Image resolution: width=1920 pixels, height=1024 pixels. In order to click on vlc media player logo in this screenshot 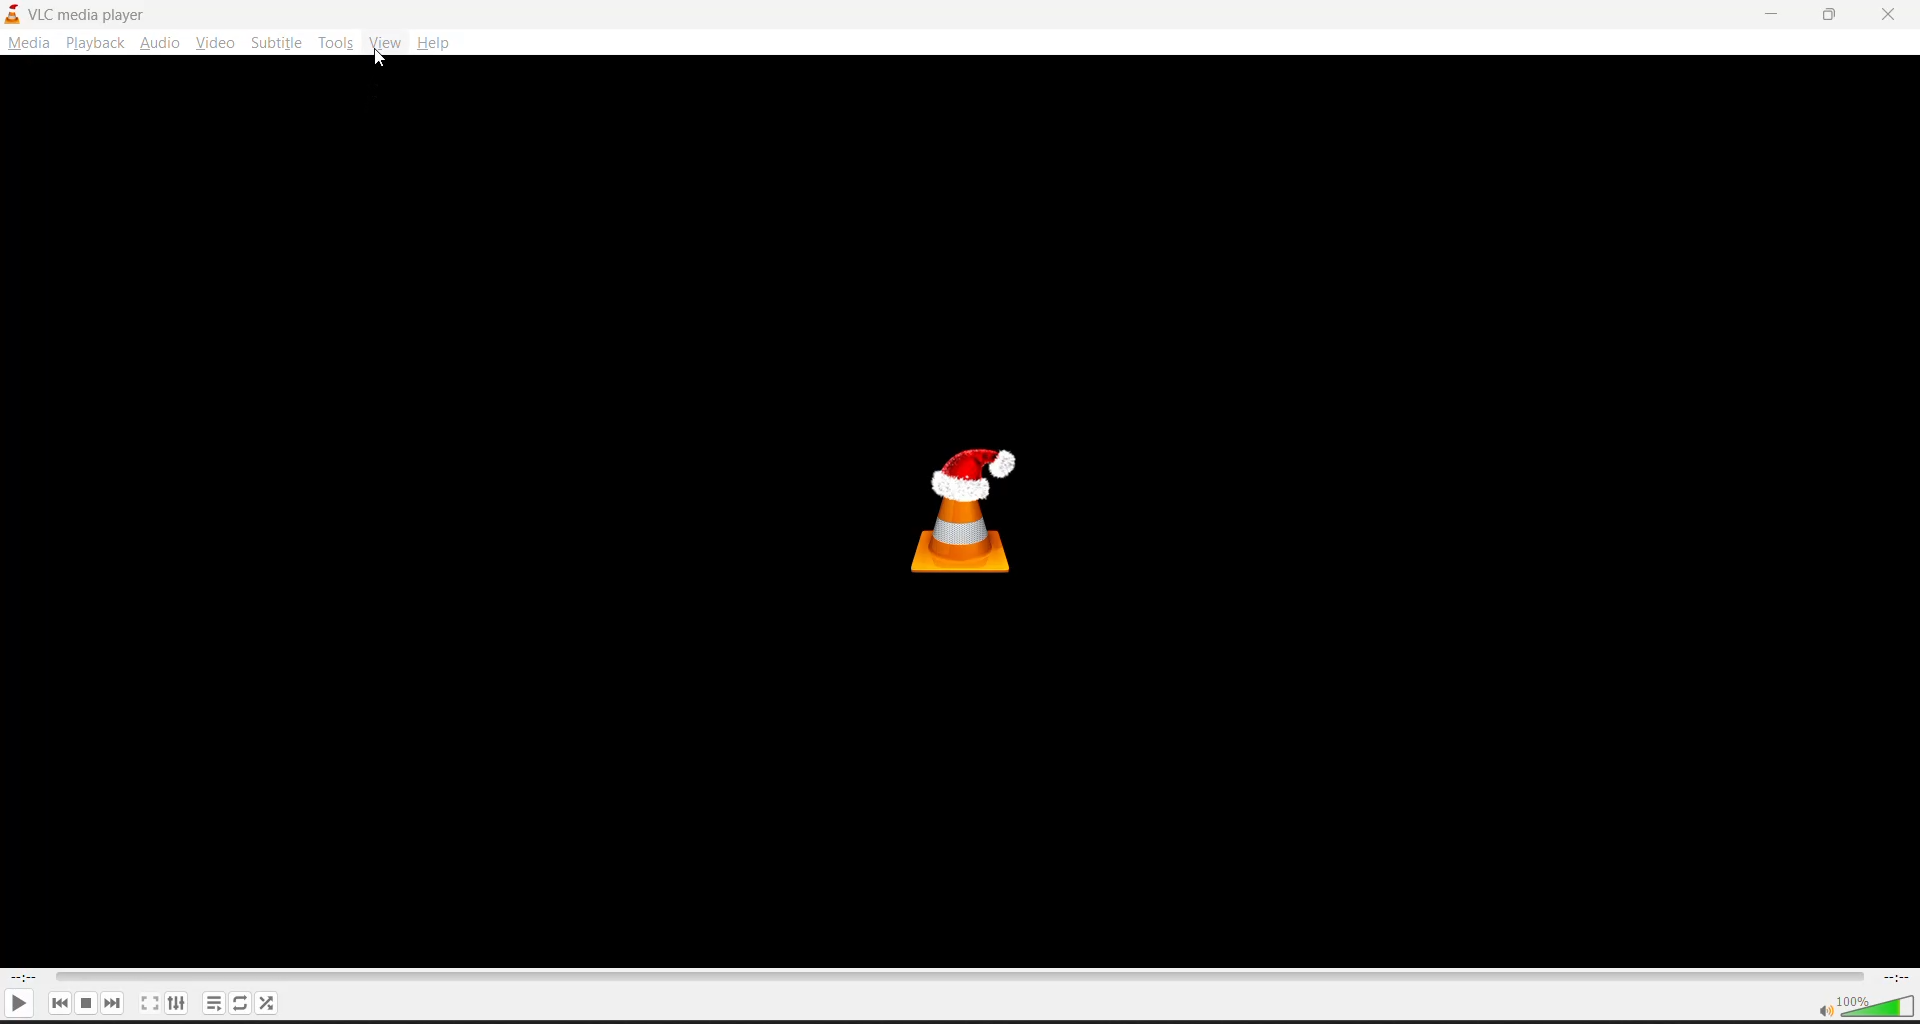, I will do `click(961, 512)`.